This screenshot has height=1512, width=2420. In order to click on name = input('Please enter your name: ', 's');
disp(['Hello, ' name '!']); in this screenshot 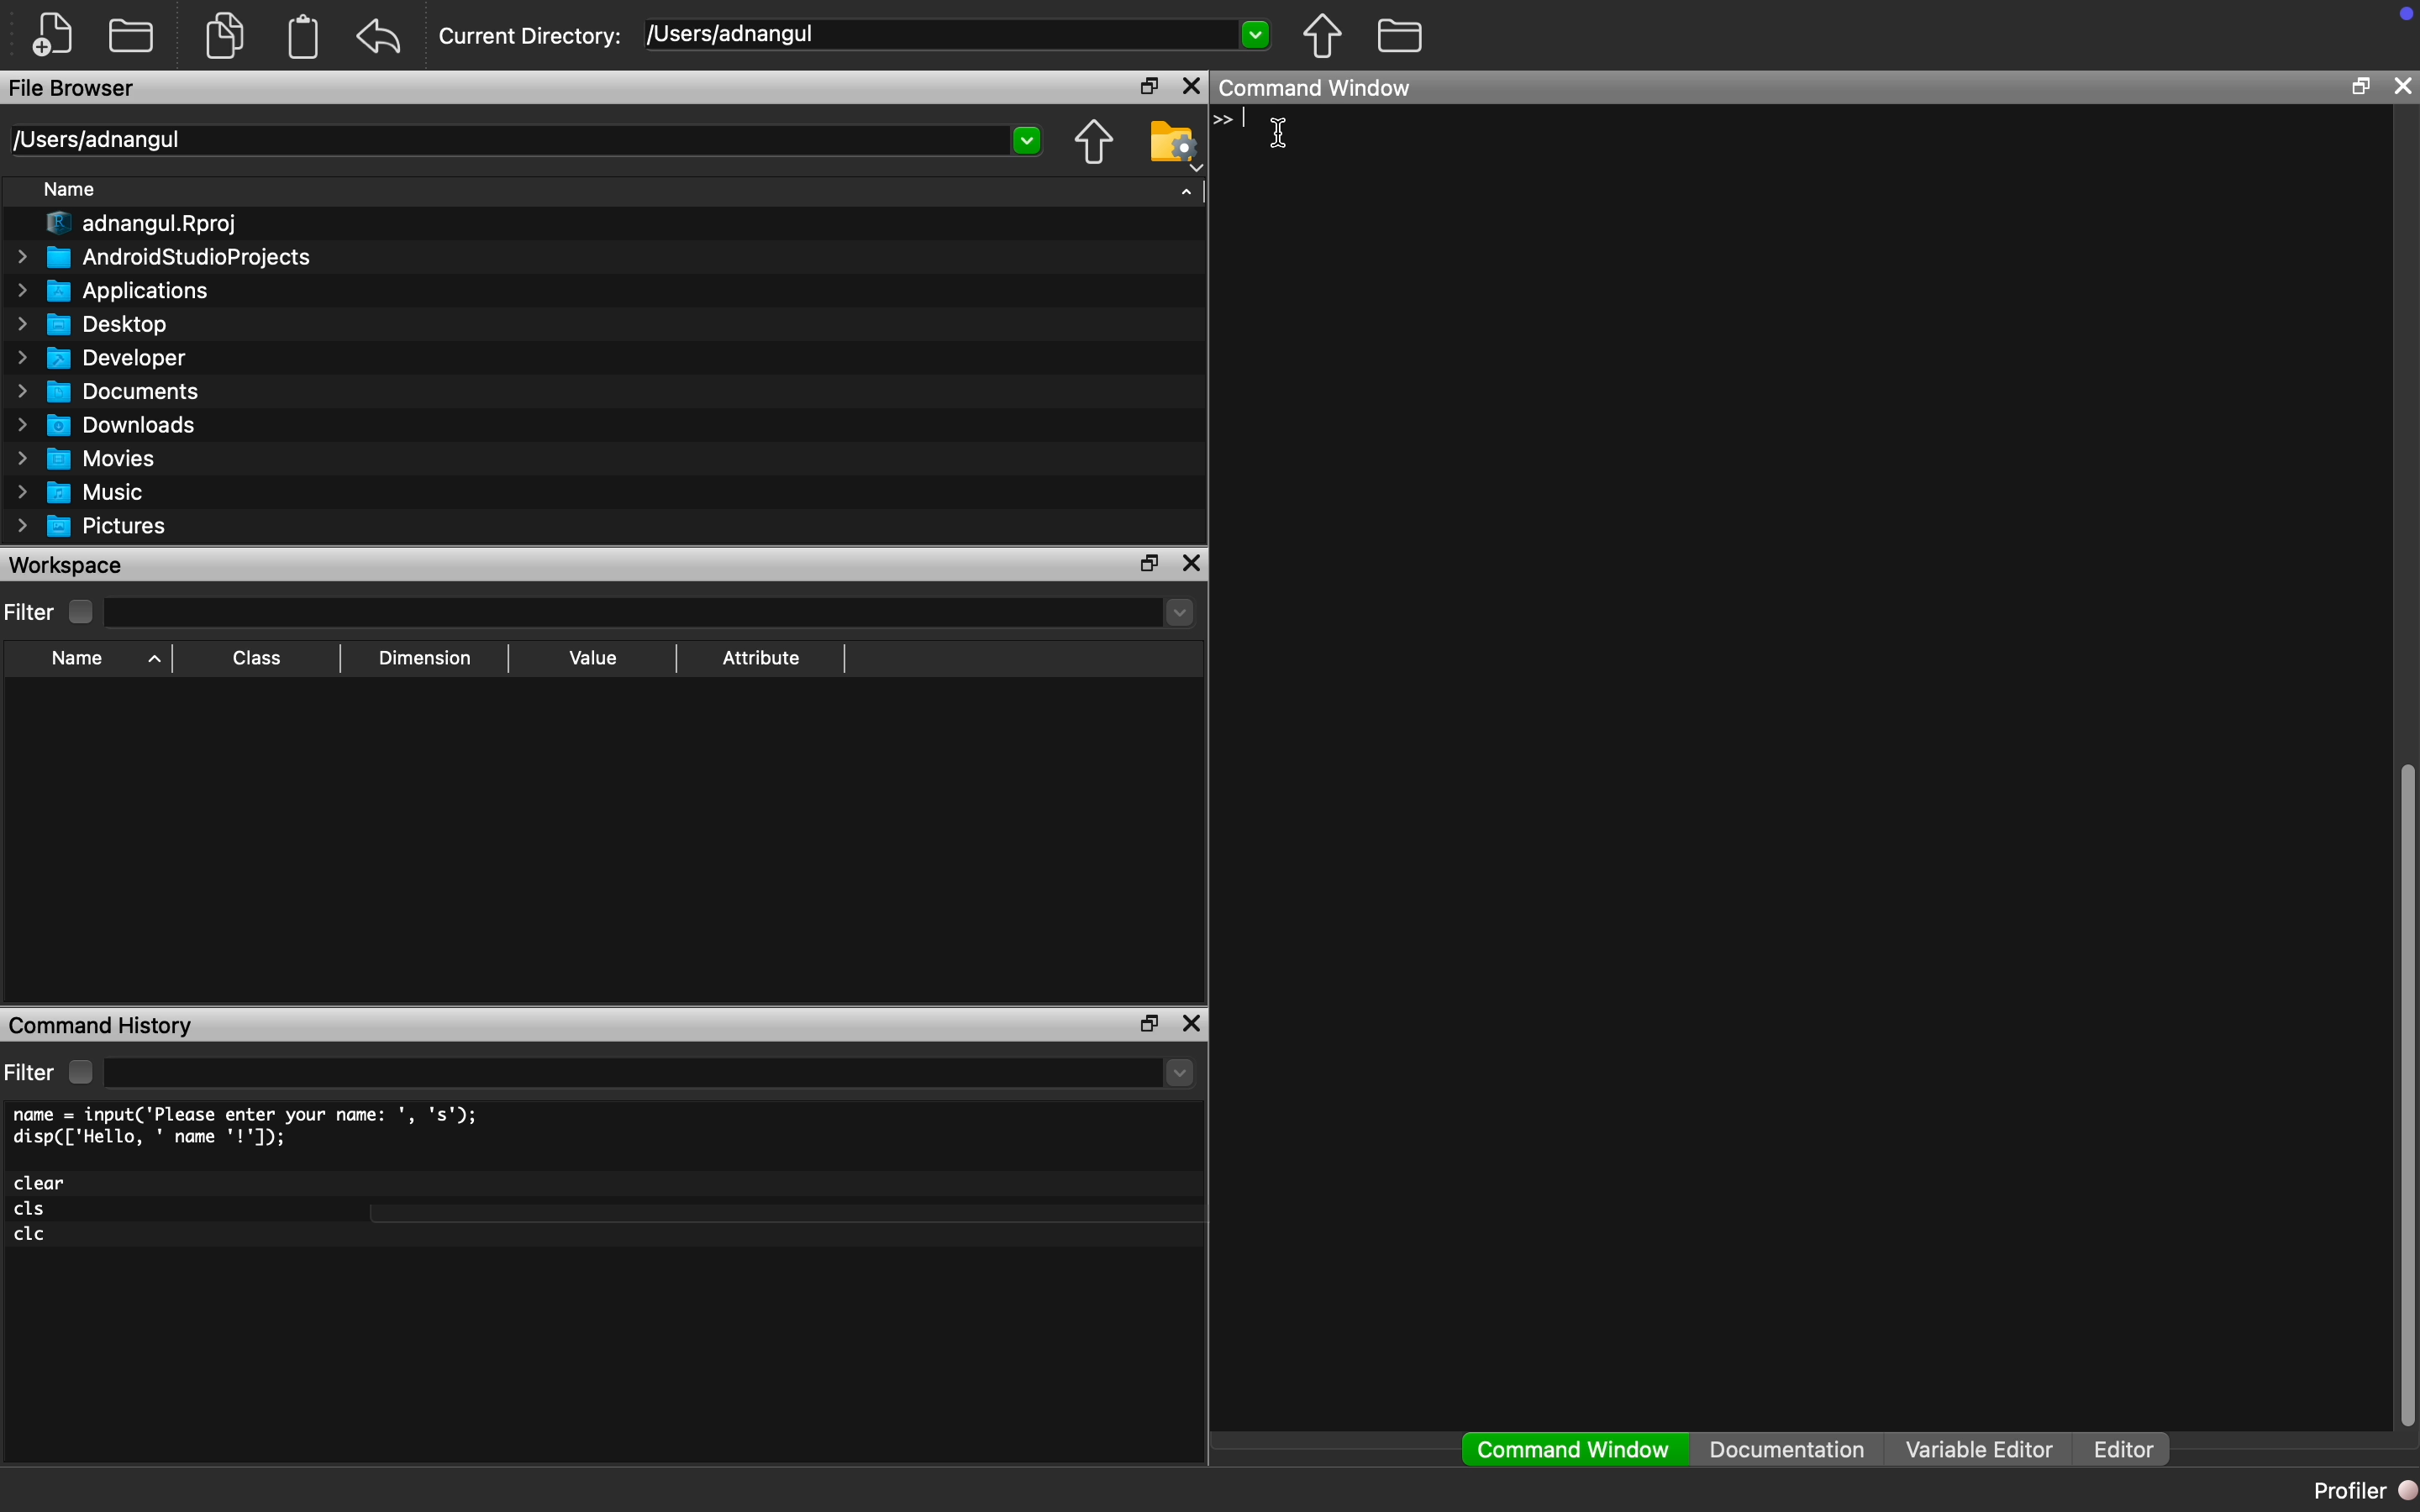, I will do `click(251, 1127)`.